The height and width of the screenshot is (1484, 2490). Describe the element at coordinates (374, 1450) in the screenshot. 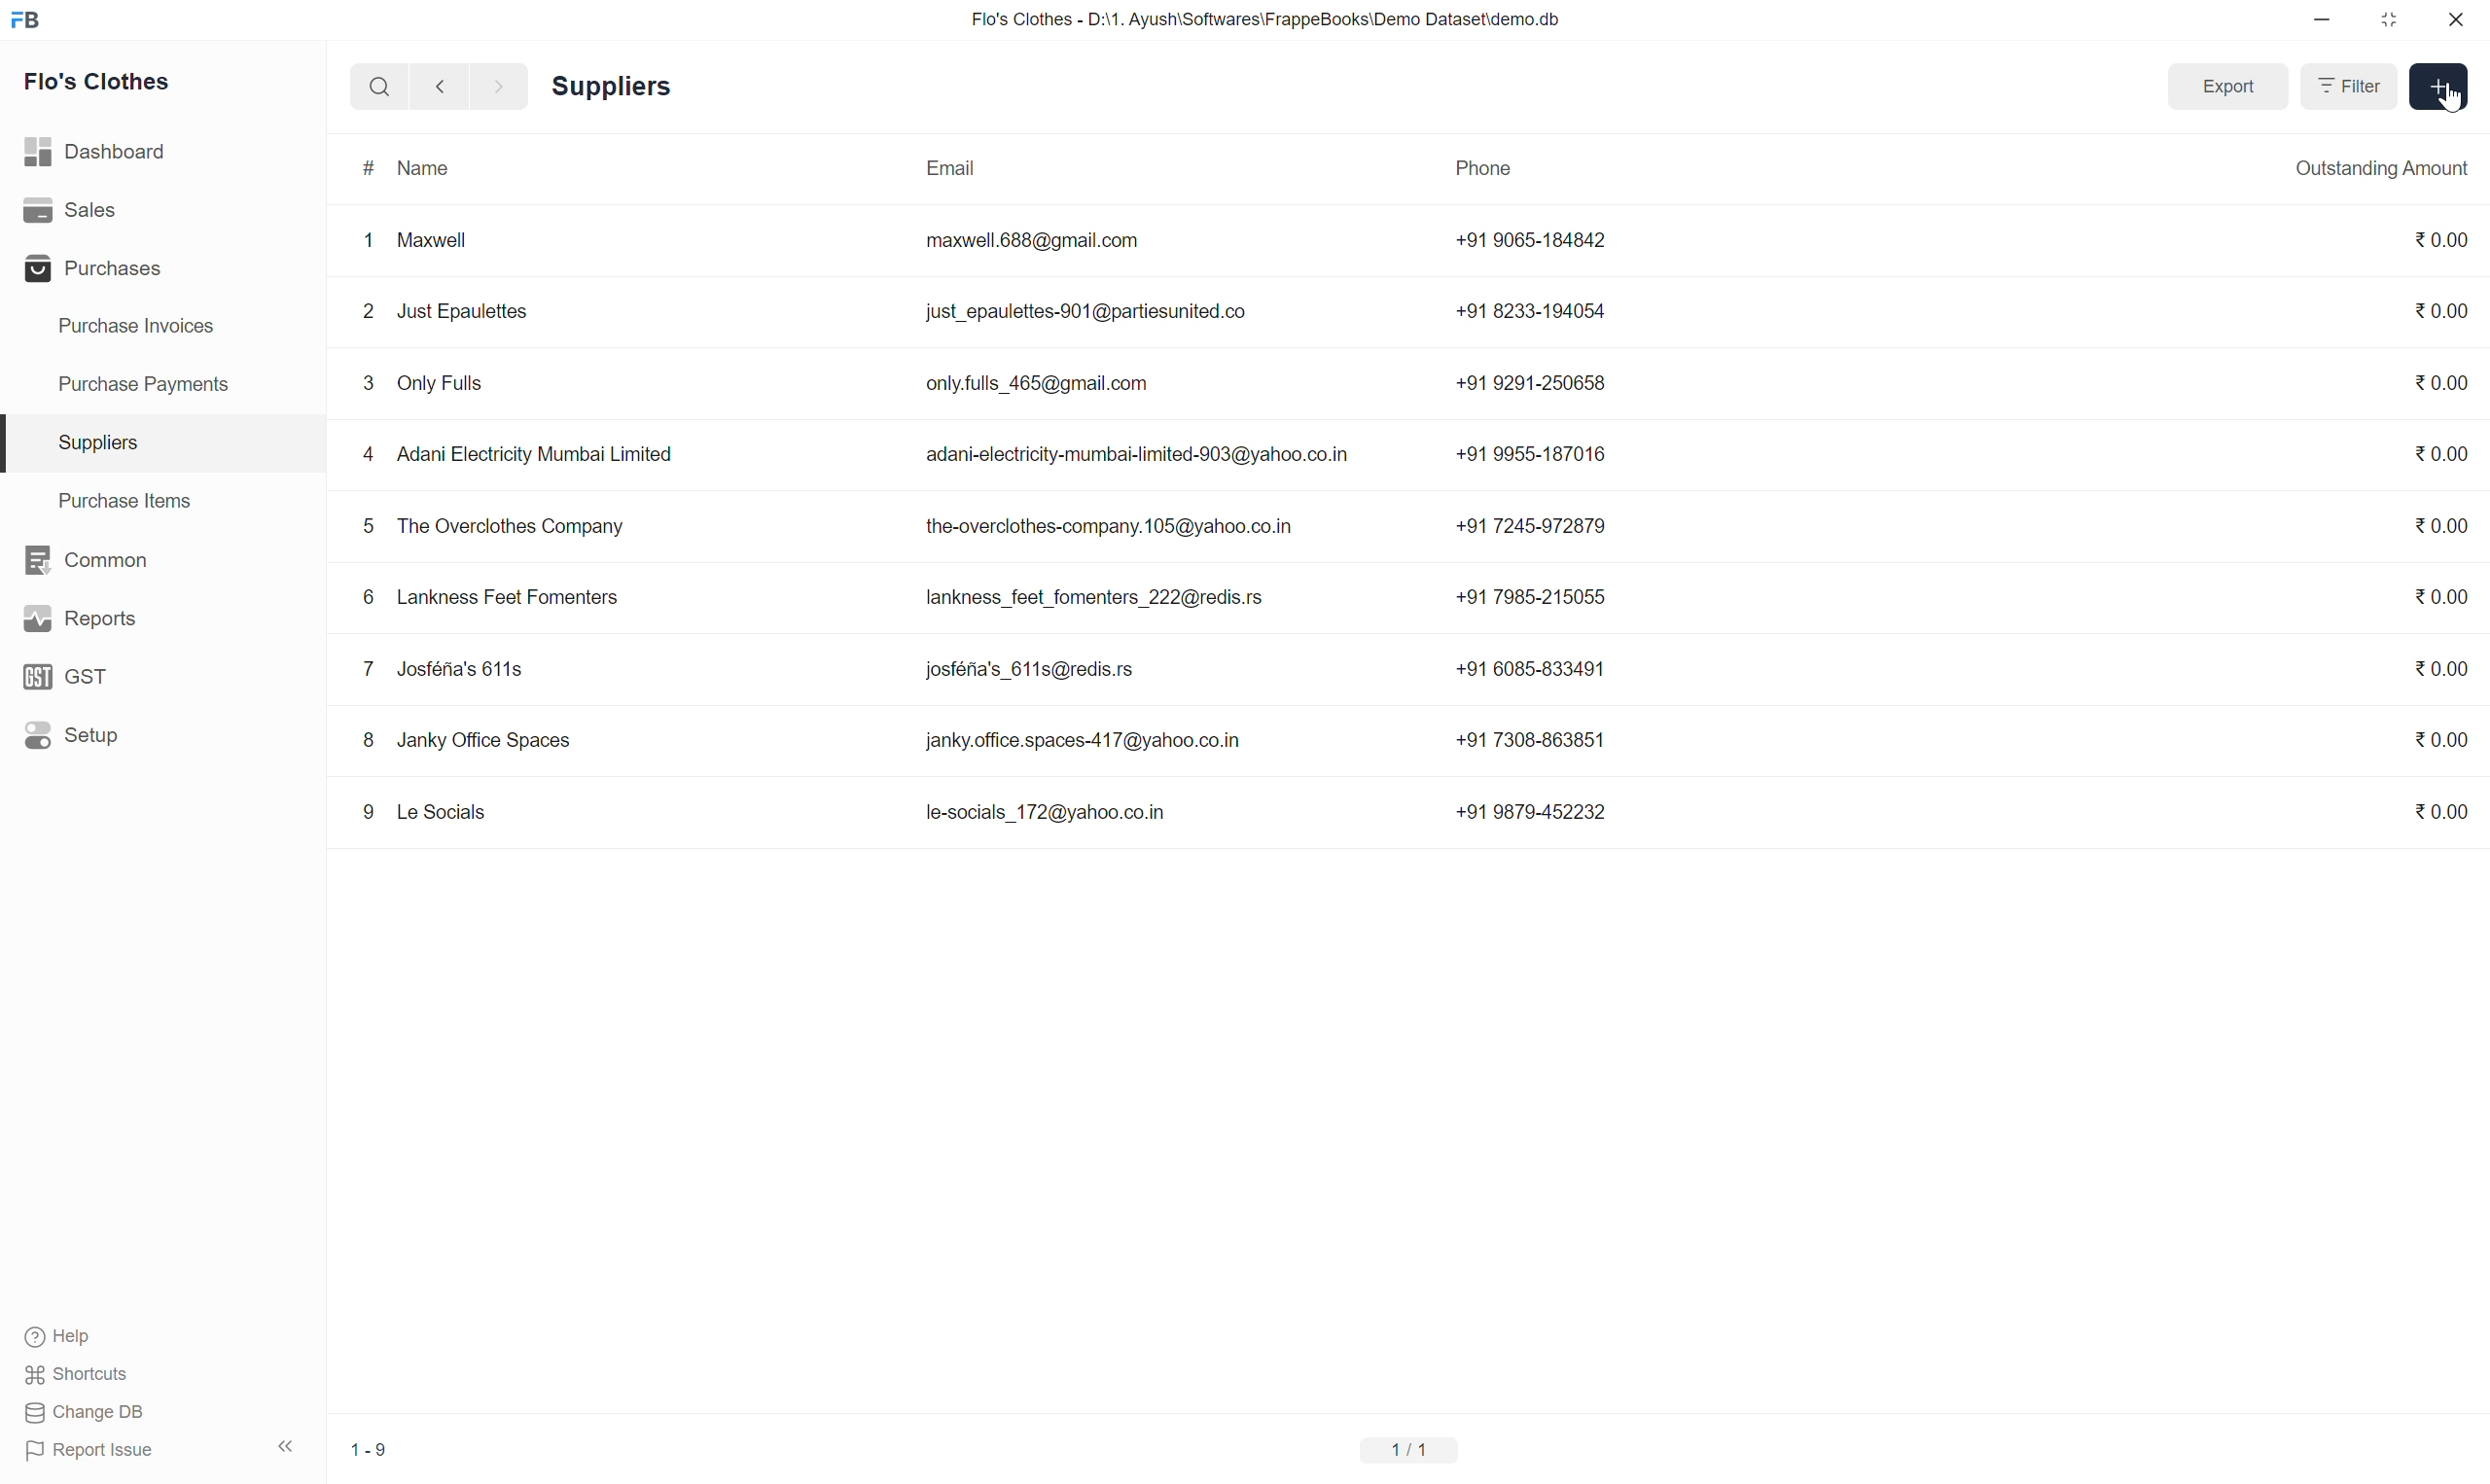

I see `1-9` at that location.